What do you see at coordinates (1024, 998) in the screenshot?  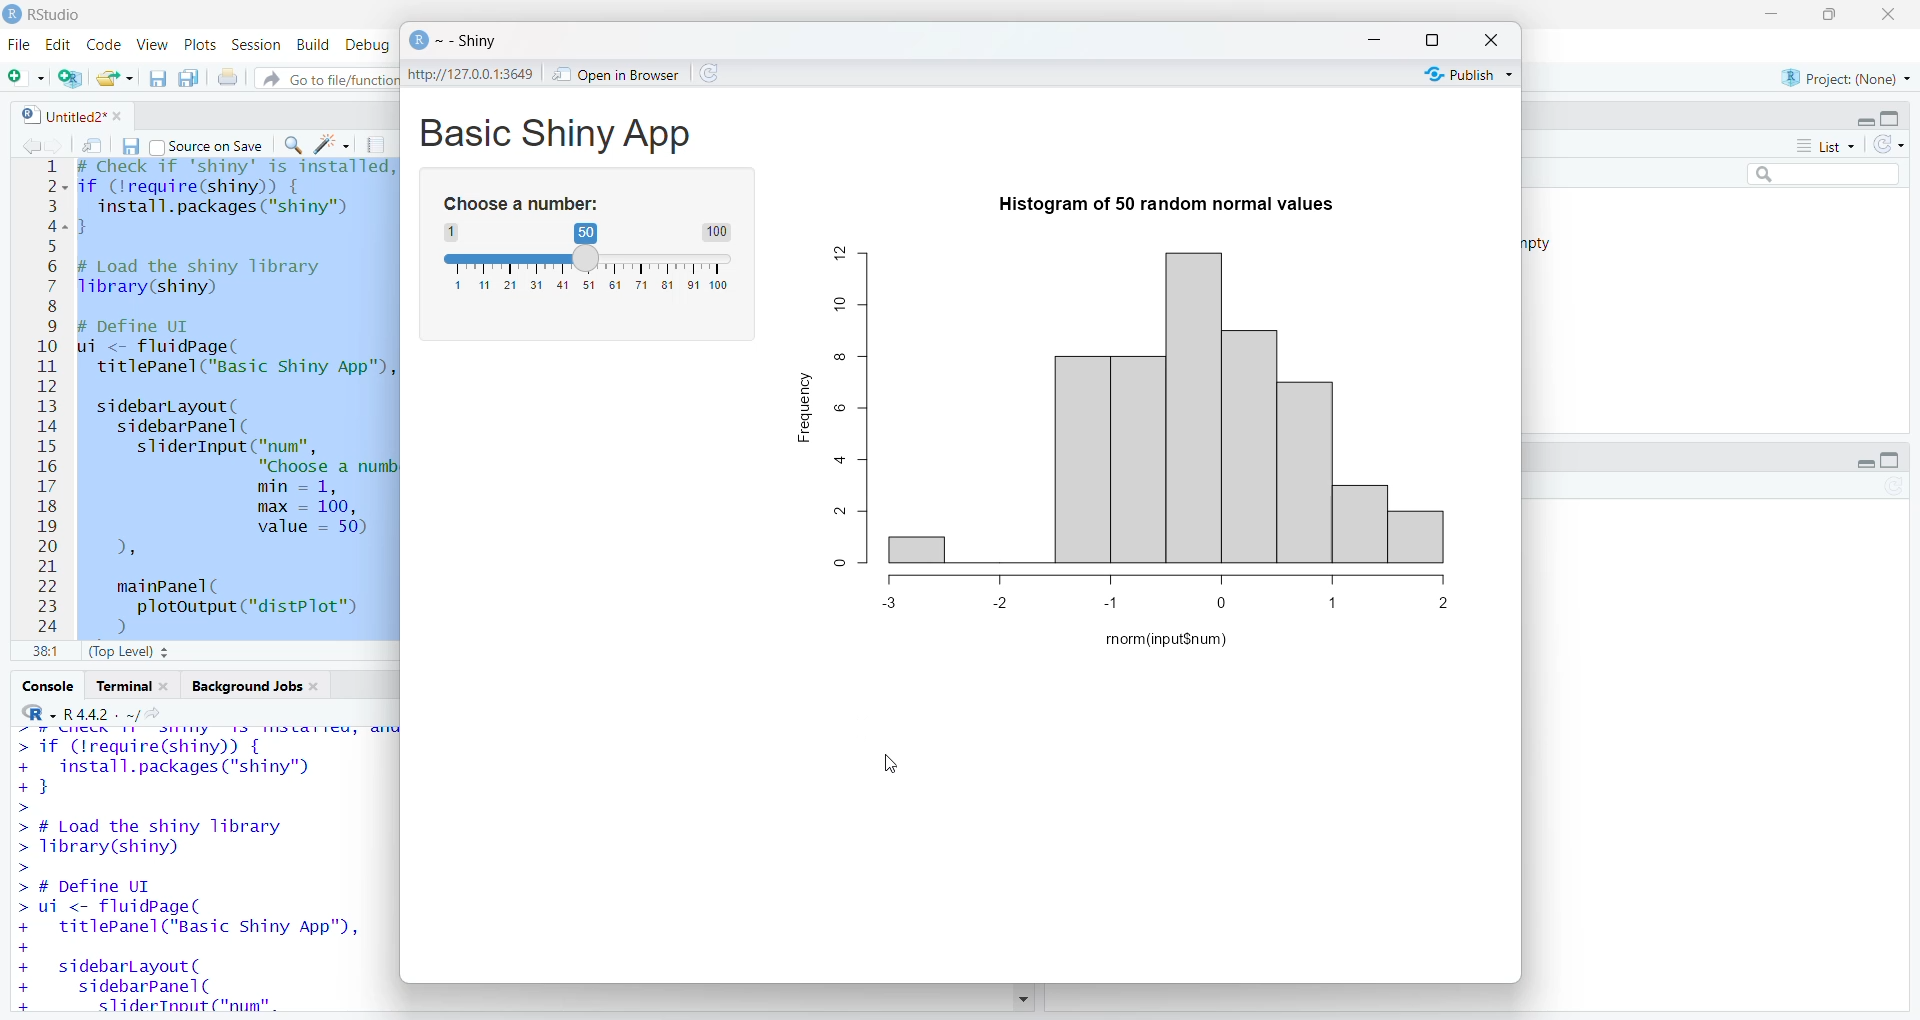 I see `scroll down` at bounding box center [1024, 998].